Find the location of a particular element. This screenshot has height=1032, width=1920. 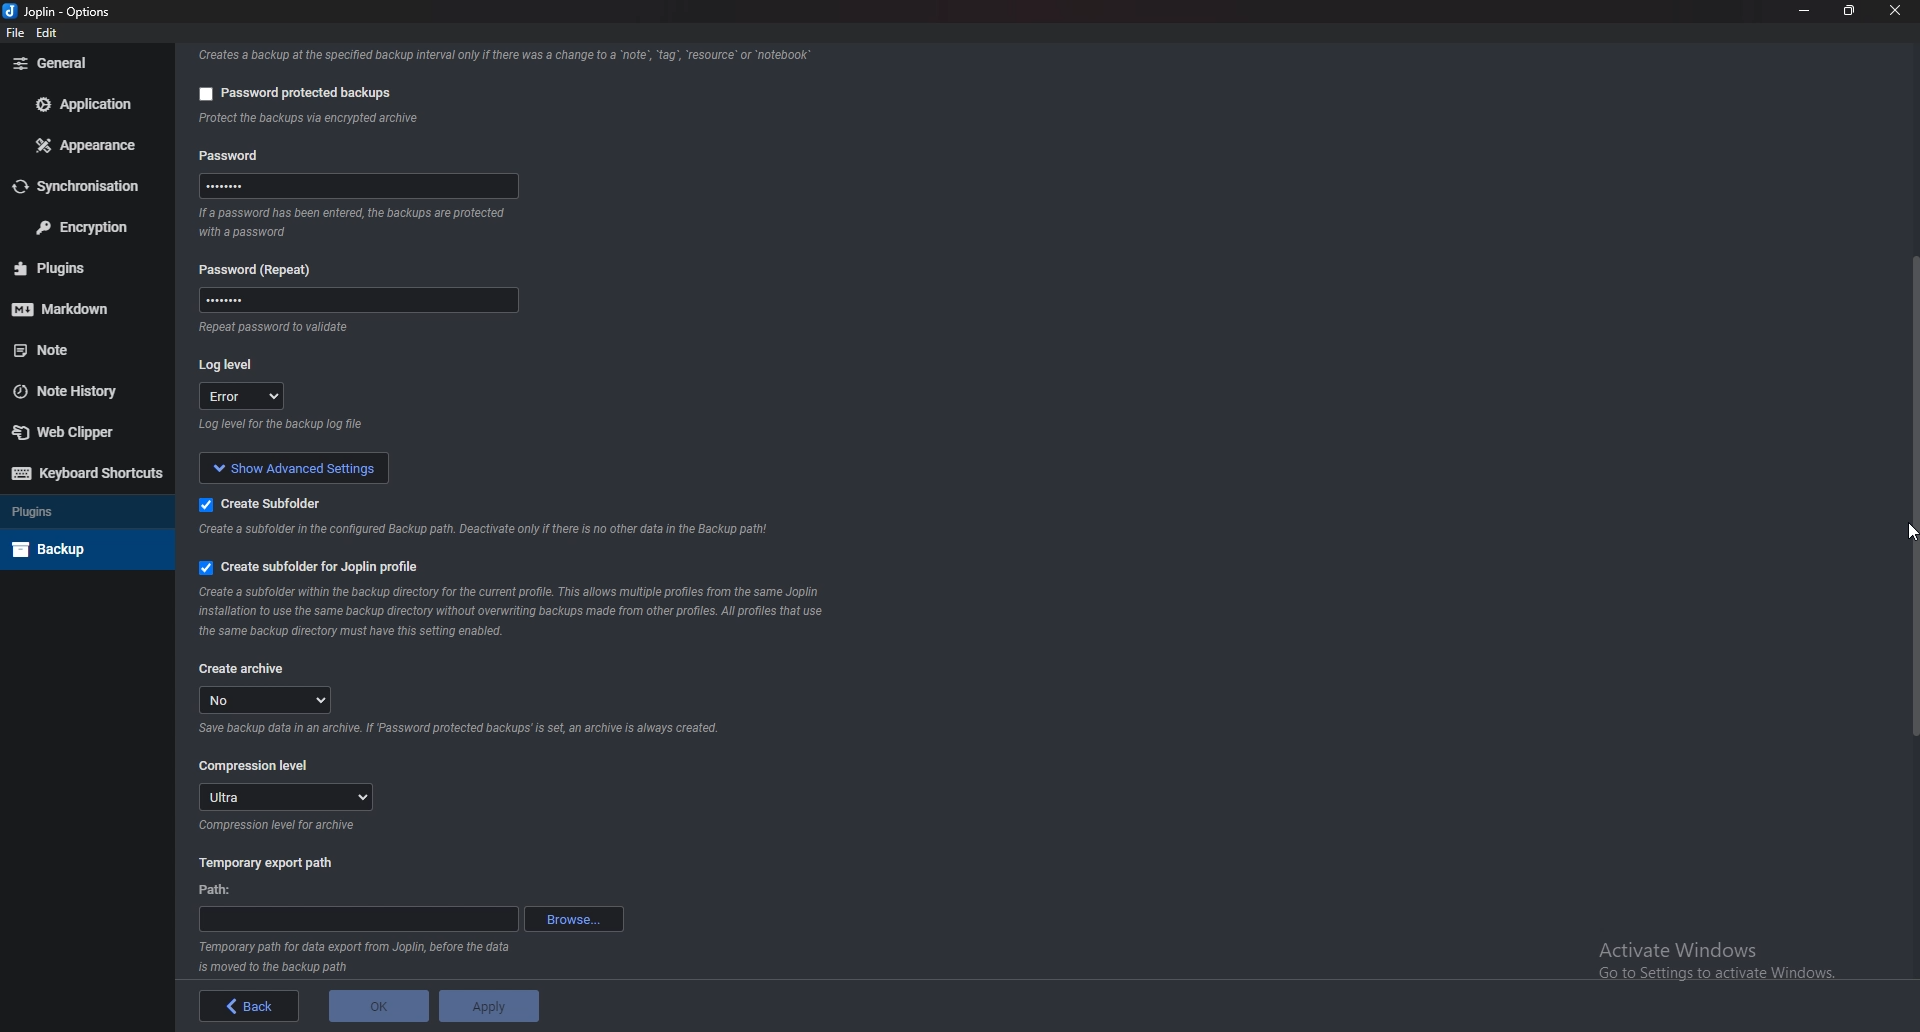

Scroll bar is located at coordinates (1908, 424).